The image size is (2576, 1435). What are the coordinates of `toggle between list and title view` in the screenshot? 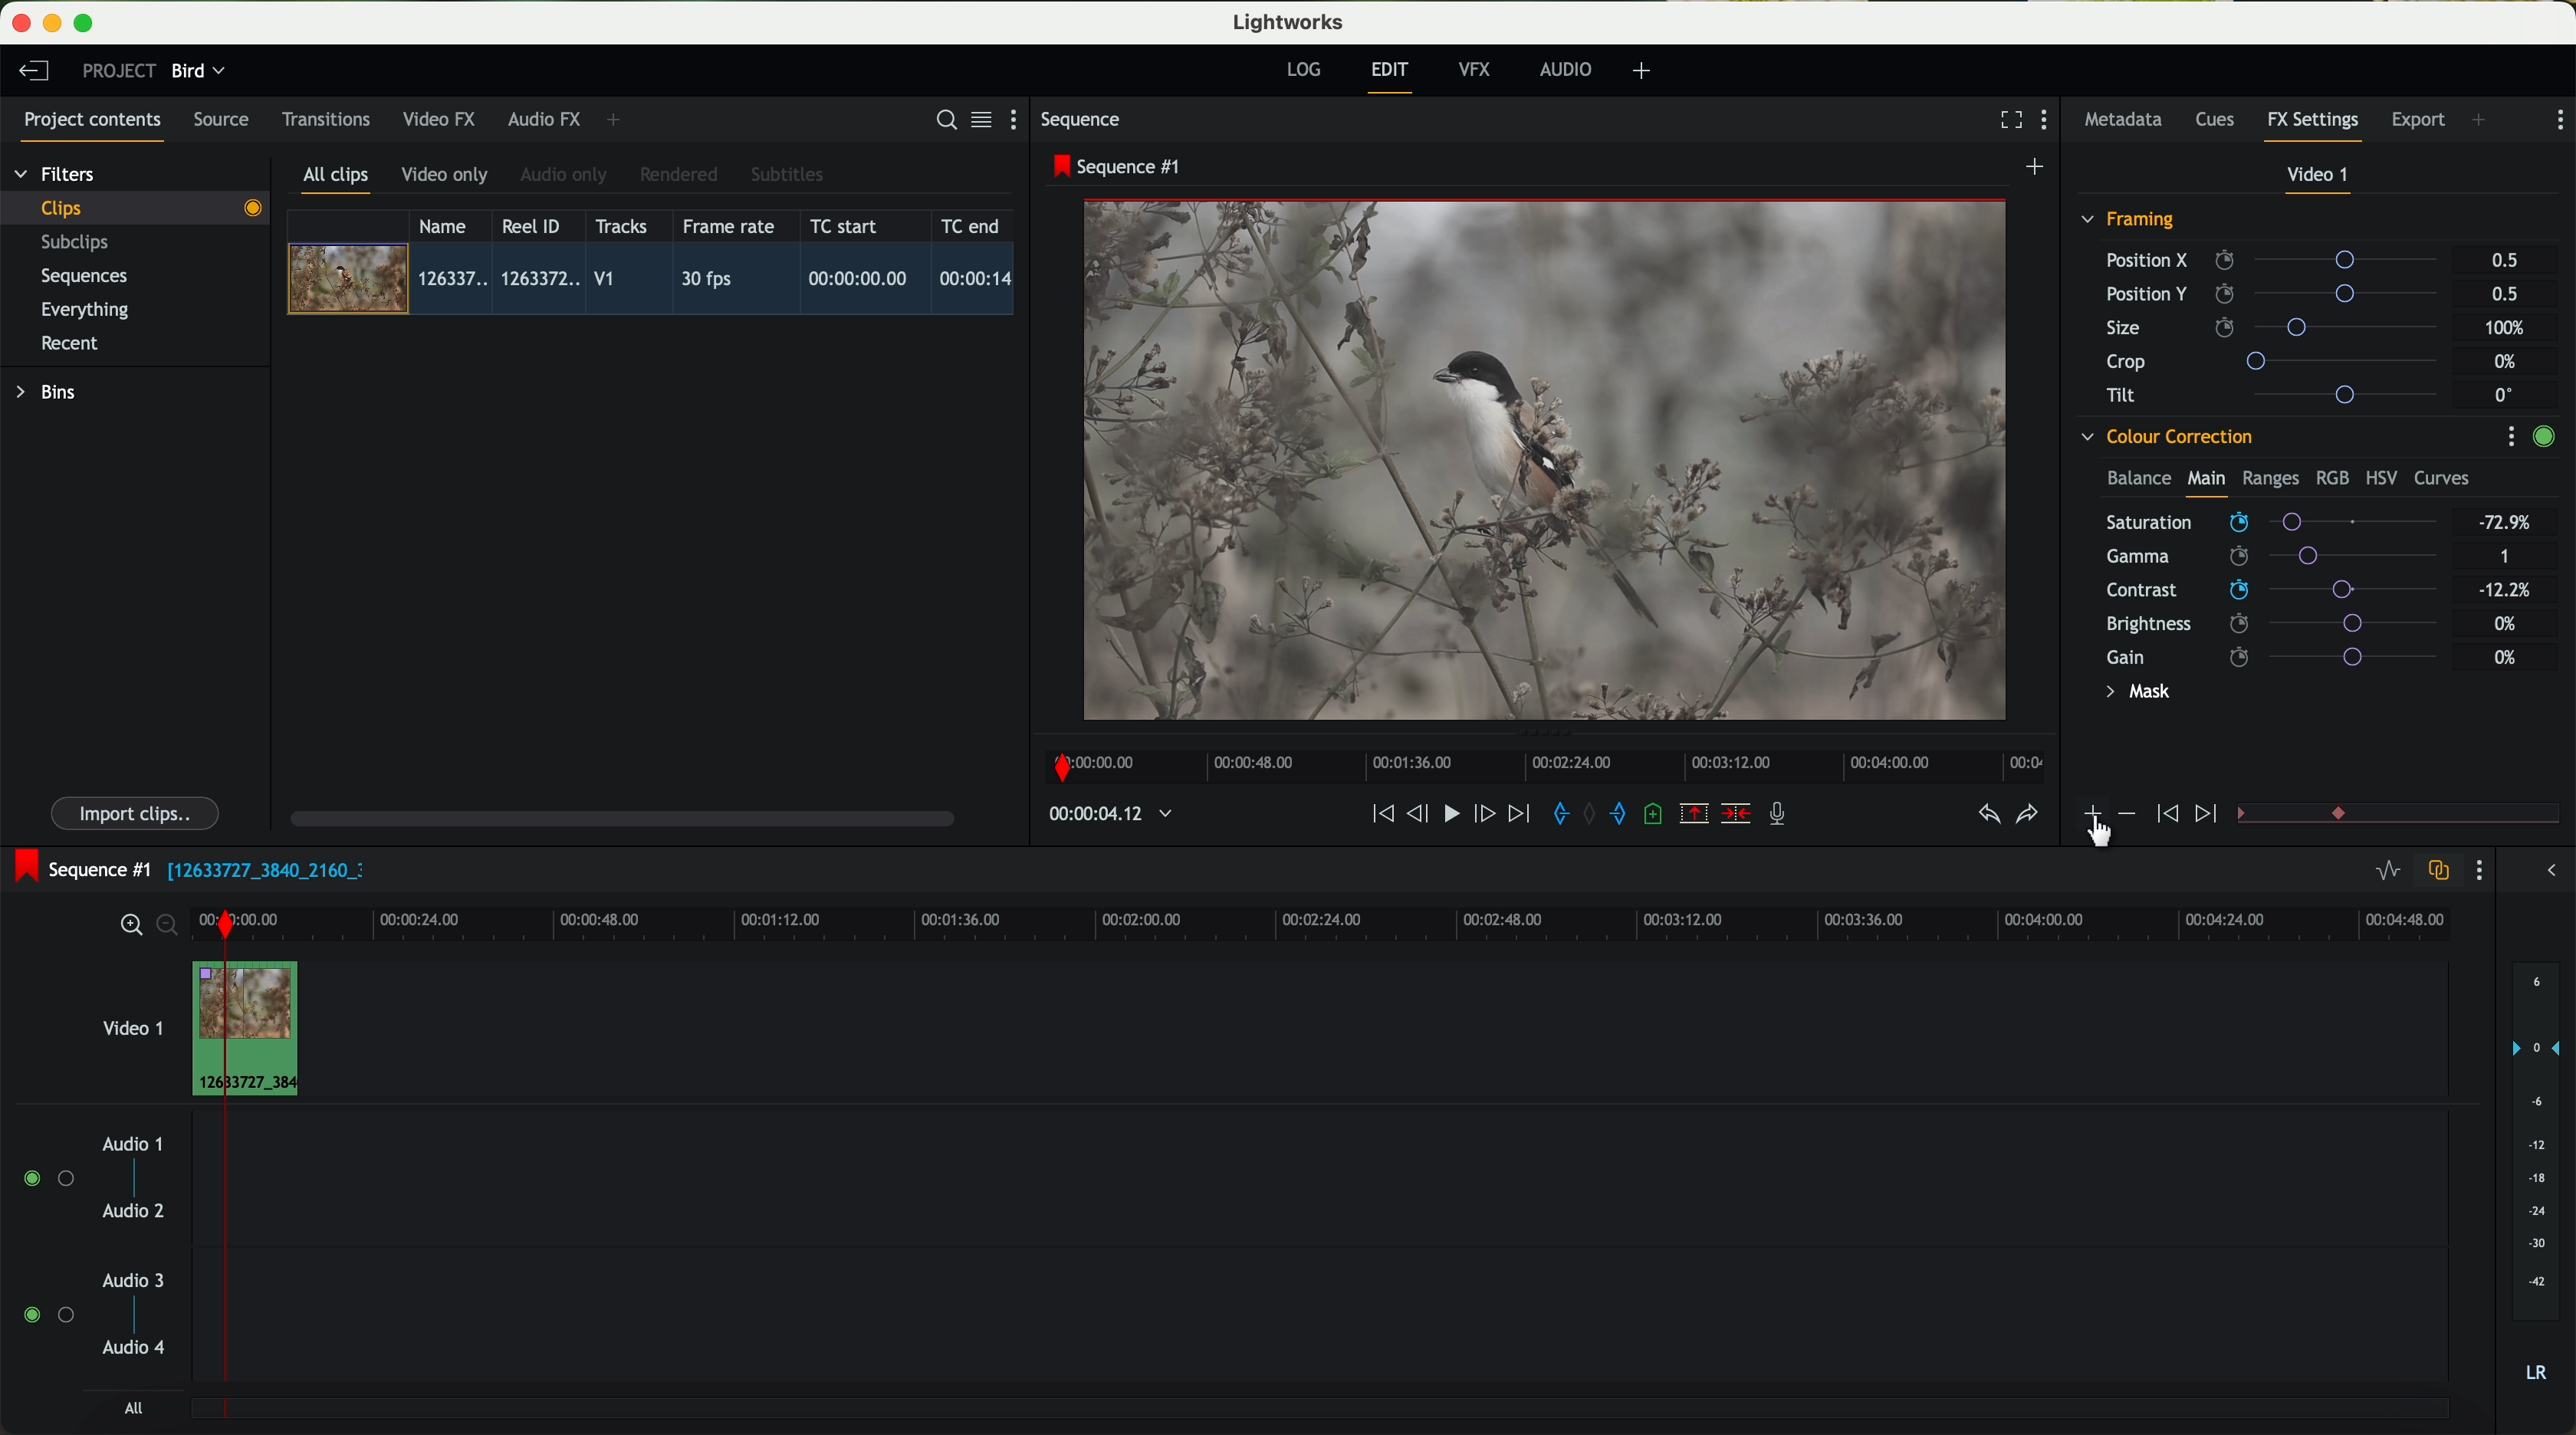 It's located at (979, 119).